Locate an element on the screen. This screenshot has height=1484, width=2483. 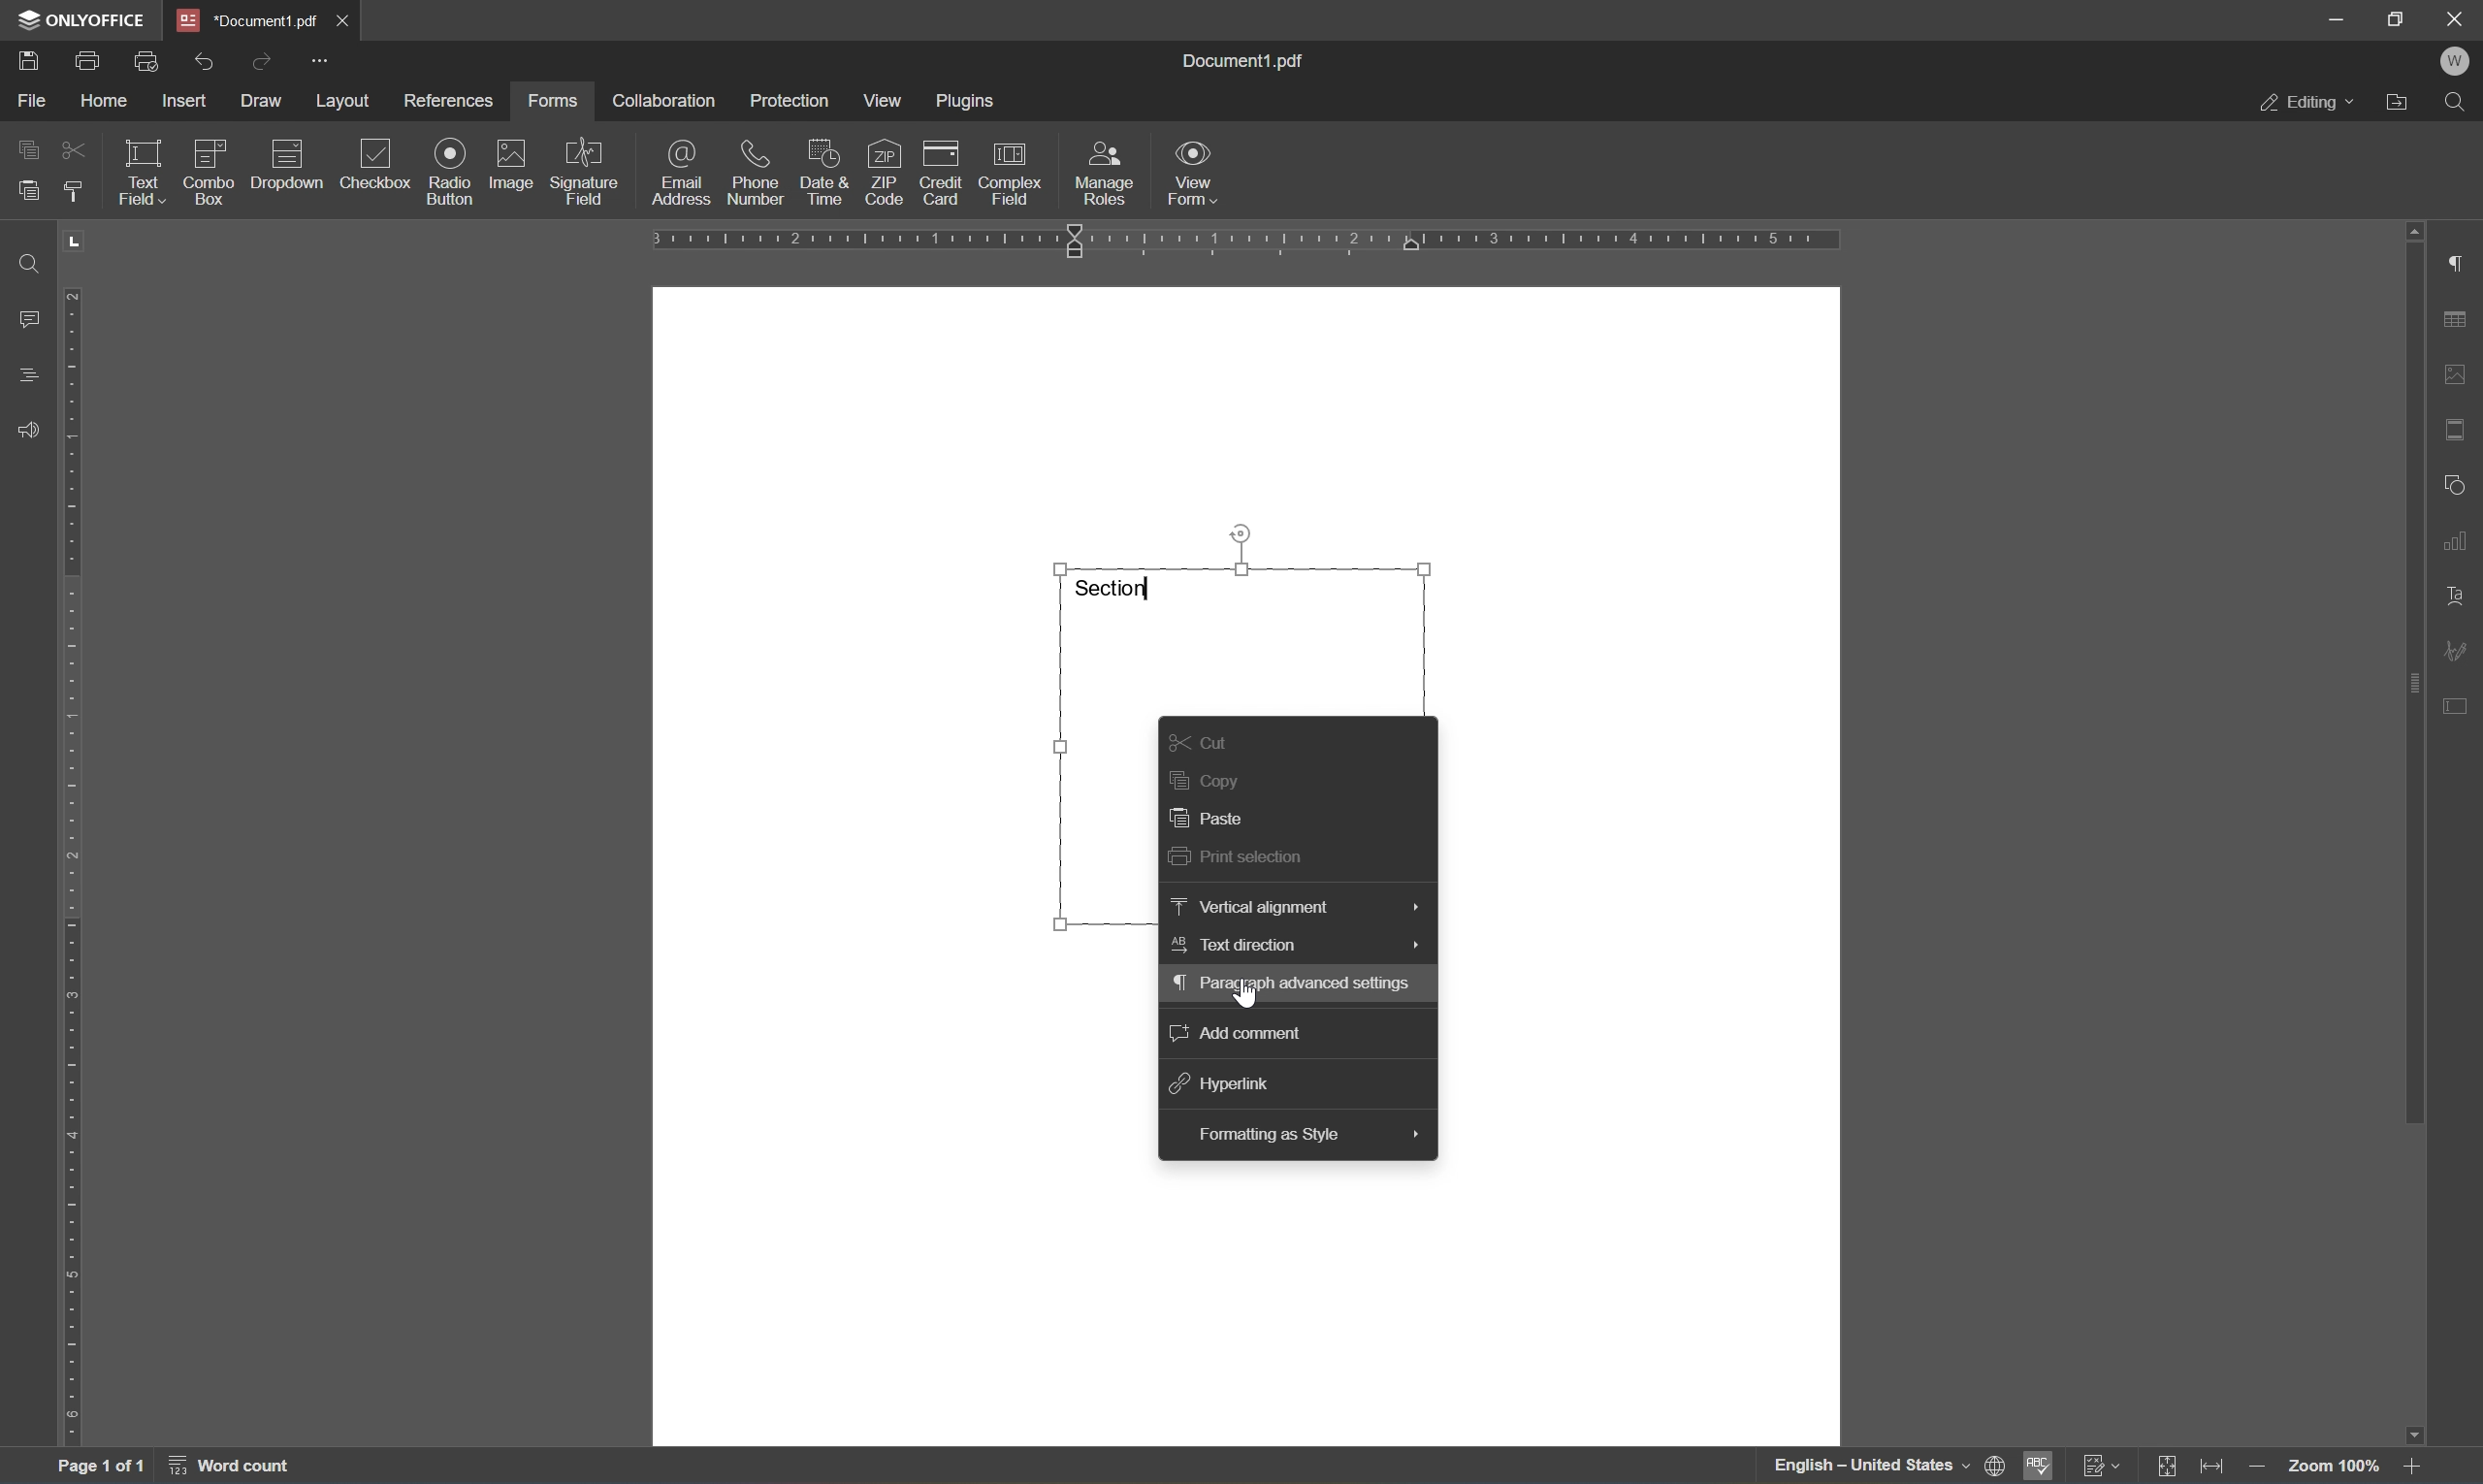
headings is located at coordinates (28, 374).